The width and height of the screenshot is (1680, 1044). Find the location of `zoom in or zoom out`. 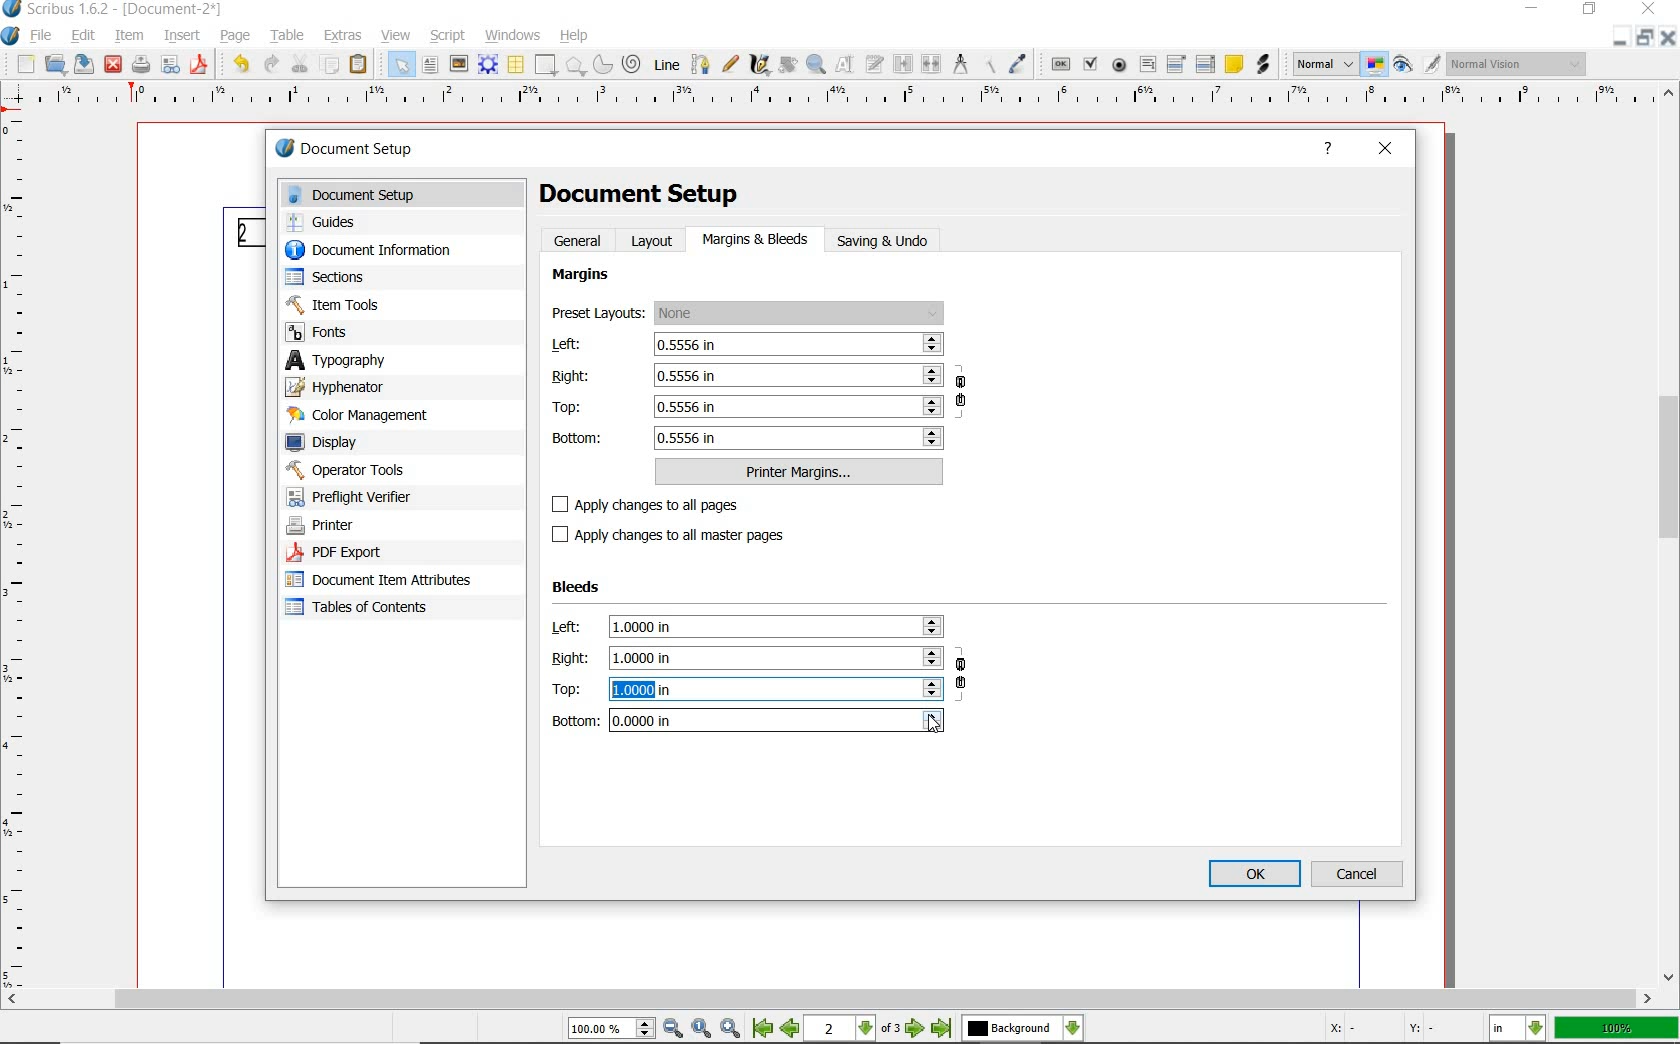

zoom in or zoom out is located at coordinates (817, 66).